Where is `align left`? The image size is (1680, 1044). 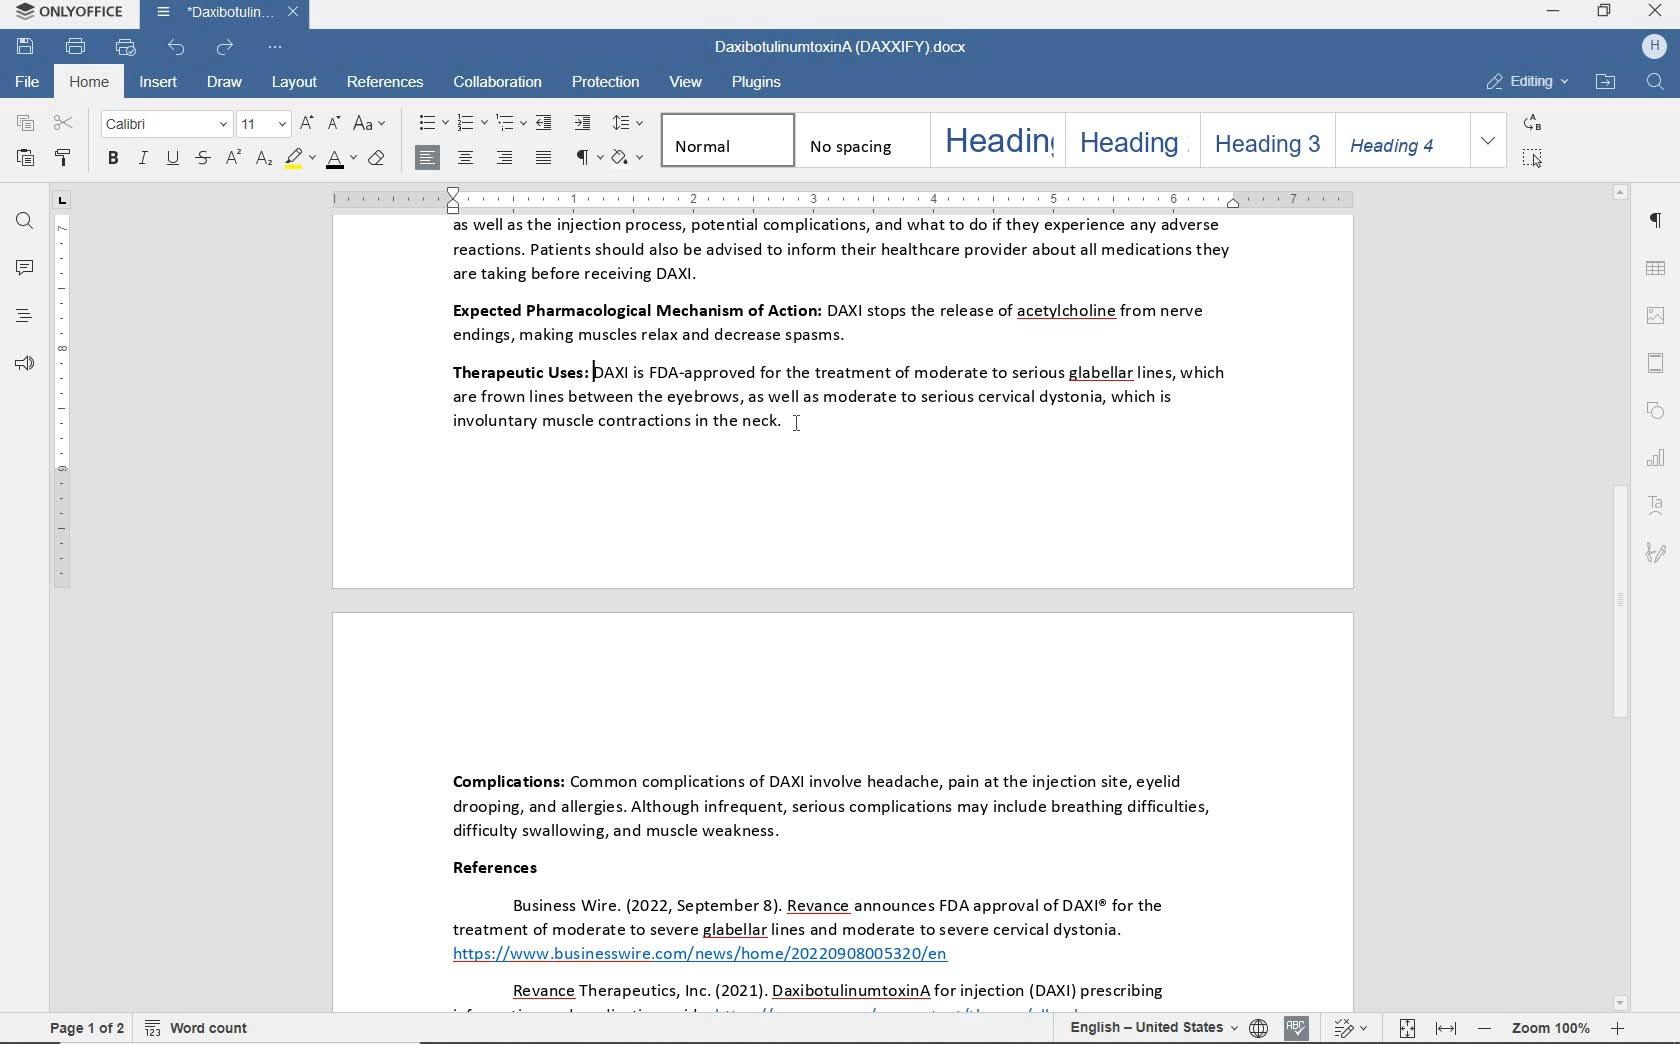
align left is located at coordinates (505, 157).